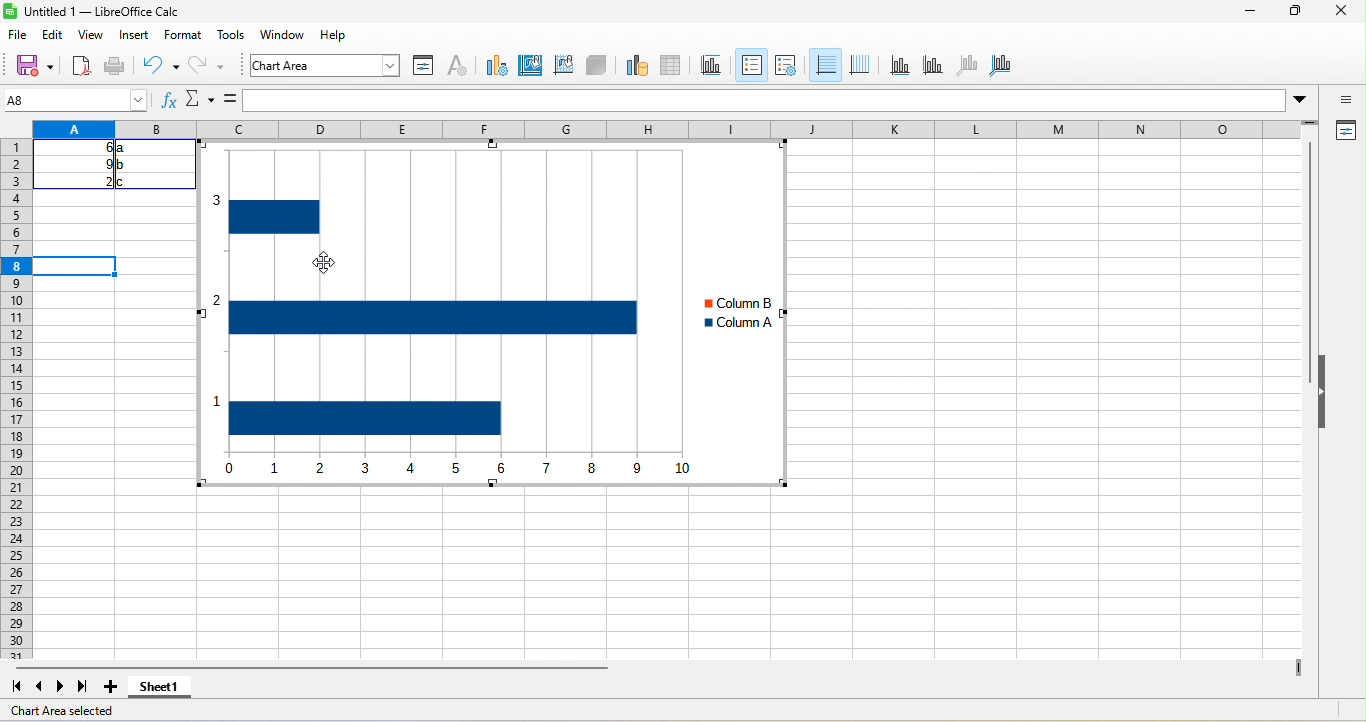 Image resolution: width=1366 pixels, height=722 pixels. What do you see at coordinates (440, 315) in the screenshot?
I see `Changed chart type` at bounding box center [440, 315].